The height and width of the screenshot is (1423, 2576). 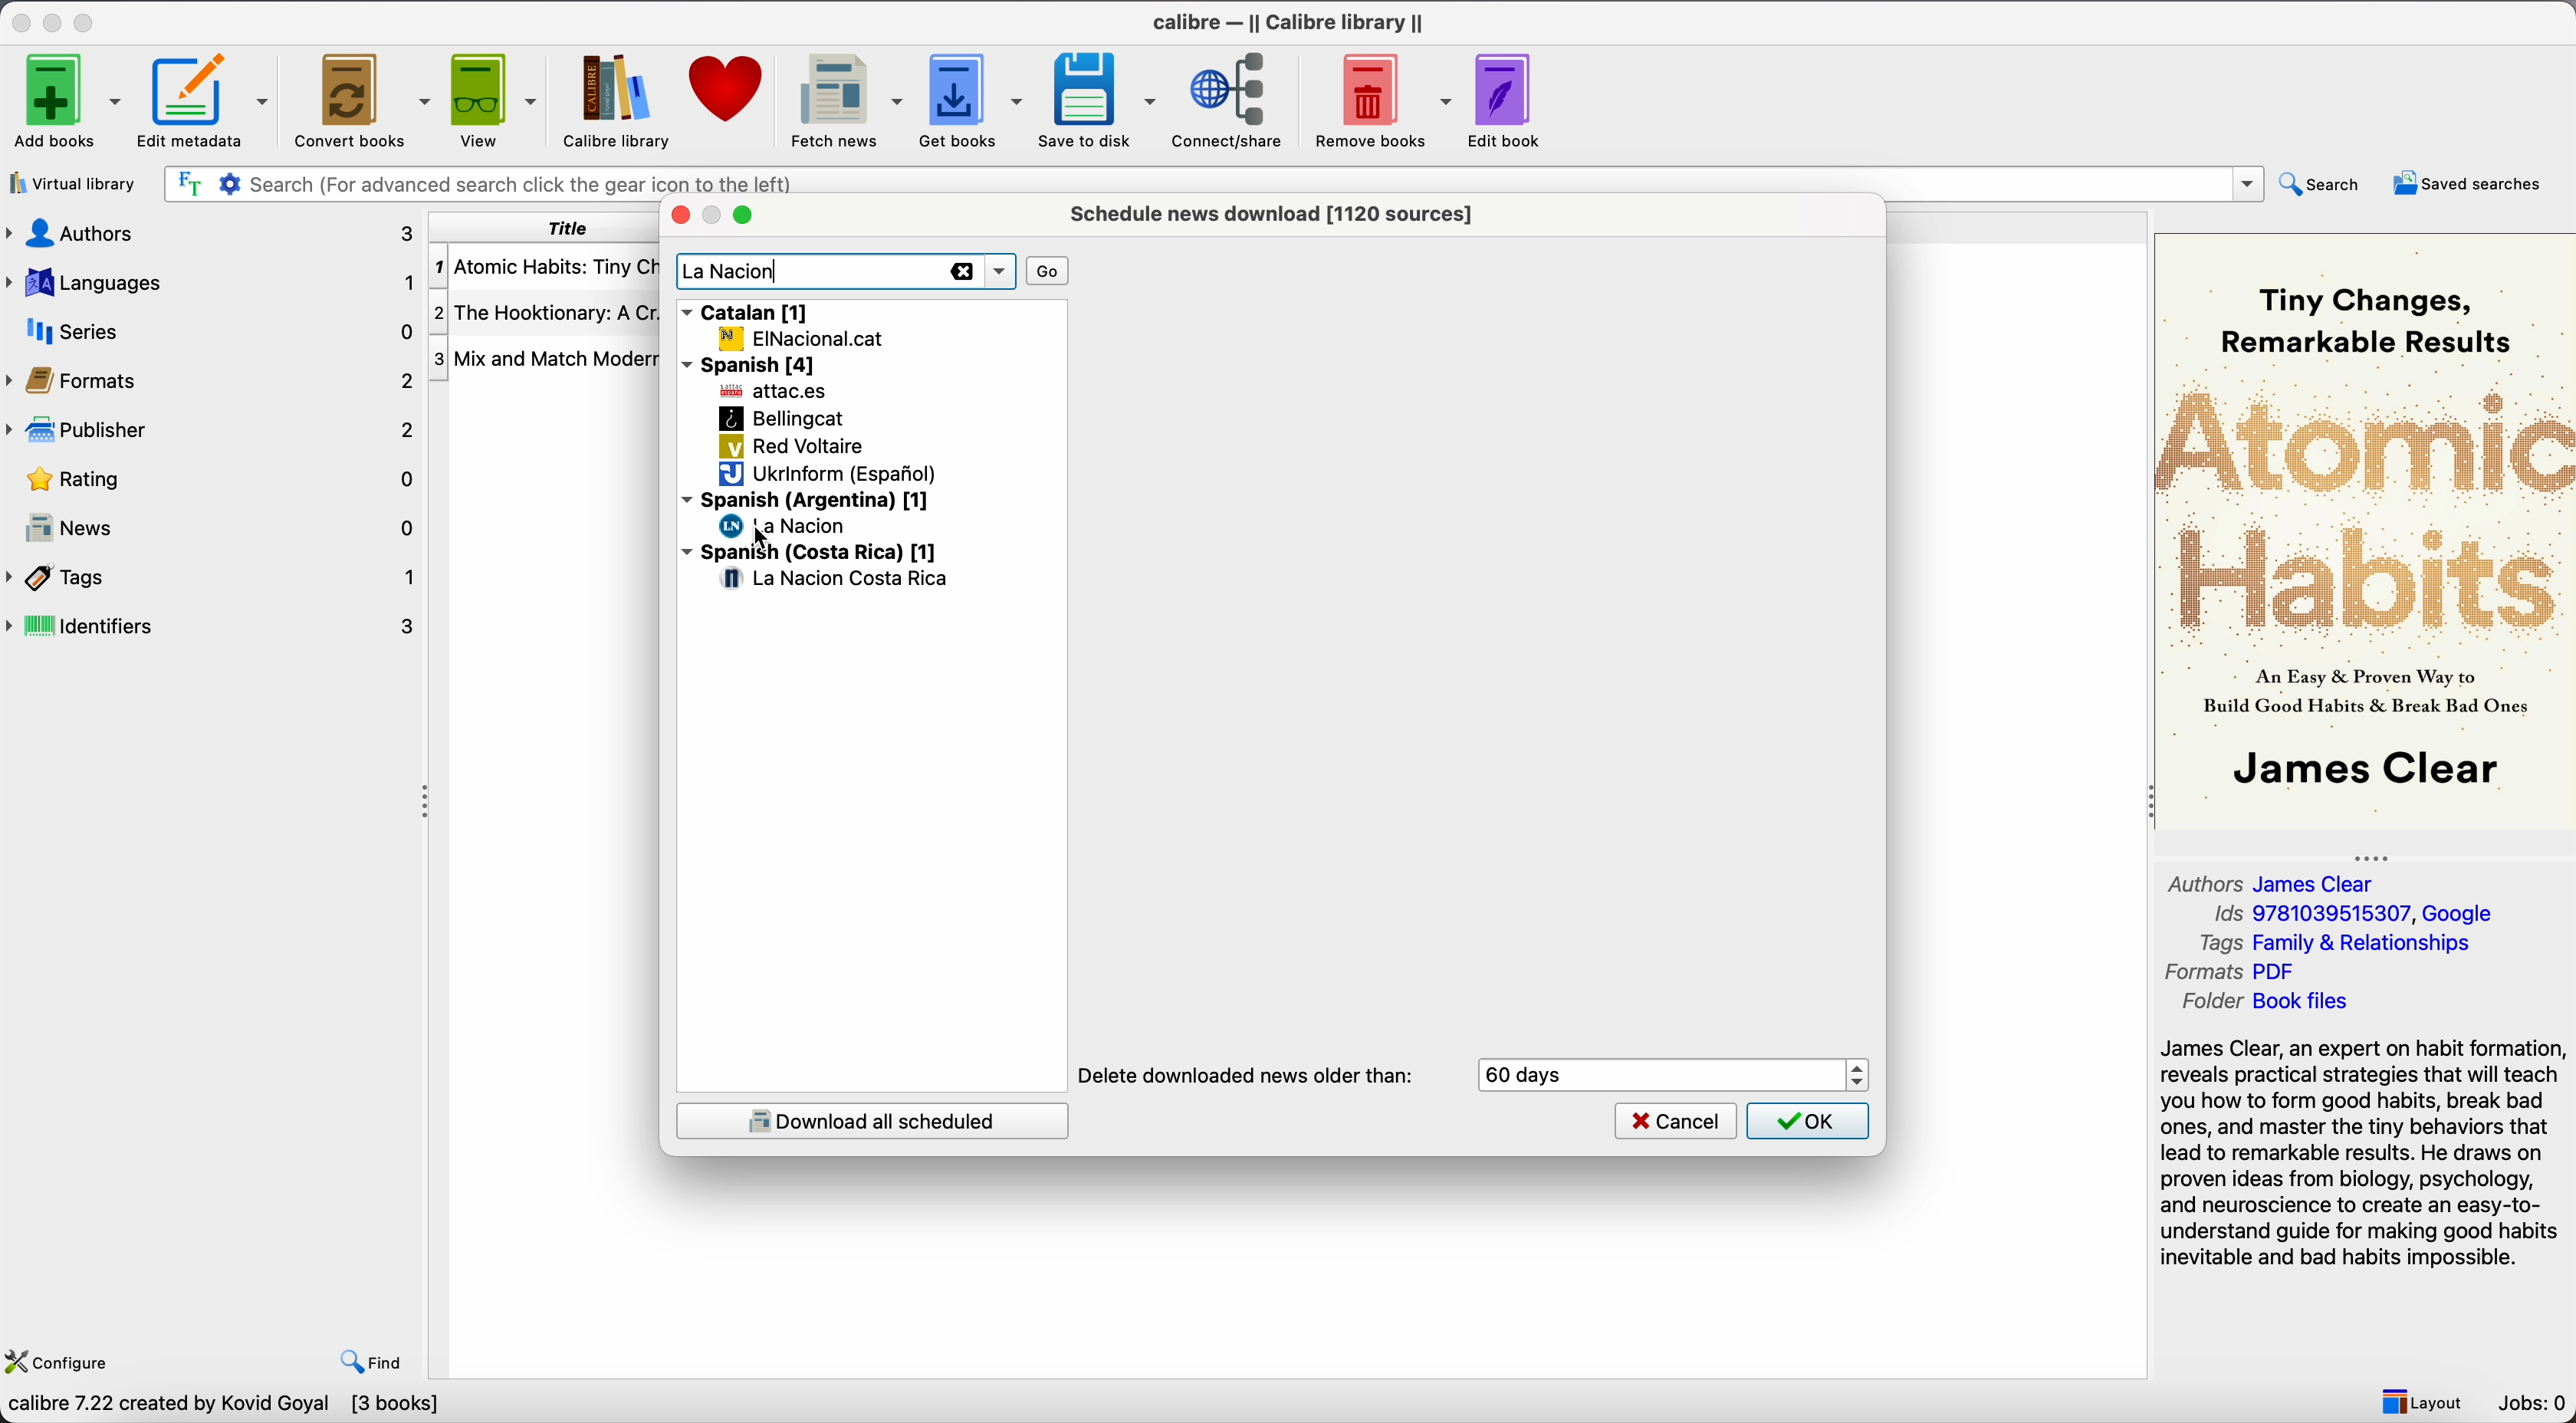 What do you see at coordinates (1808, 1121) in the screenshot?
I see `OK` at bounding box center [1808, 1121].